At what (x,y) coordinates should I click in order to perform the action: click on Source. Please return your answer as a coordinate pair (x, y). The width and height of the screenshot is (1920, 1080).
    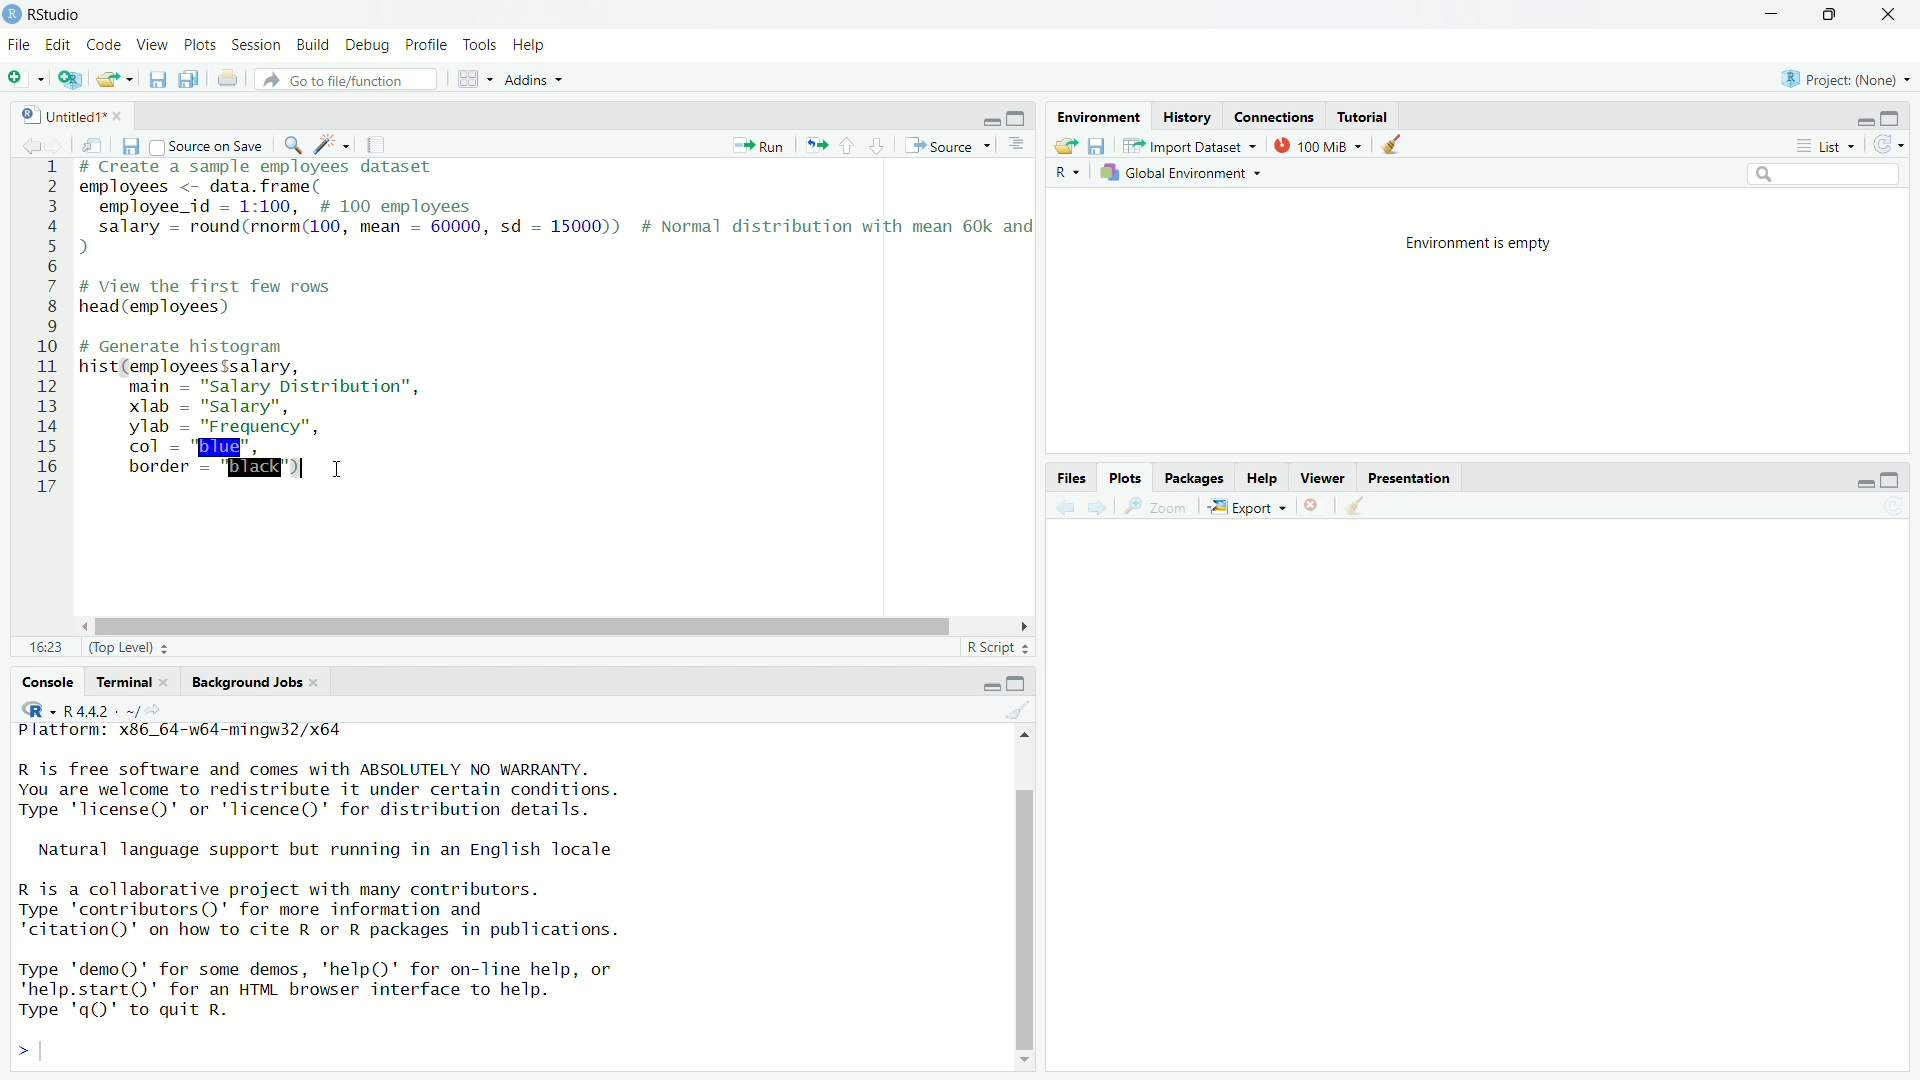
    Looking at the image, I should click on (948, 145).